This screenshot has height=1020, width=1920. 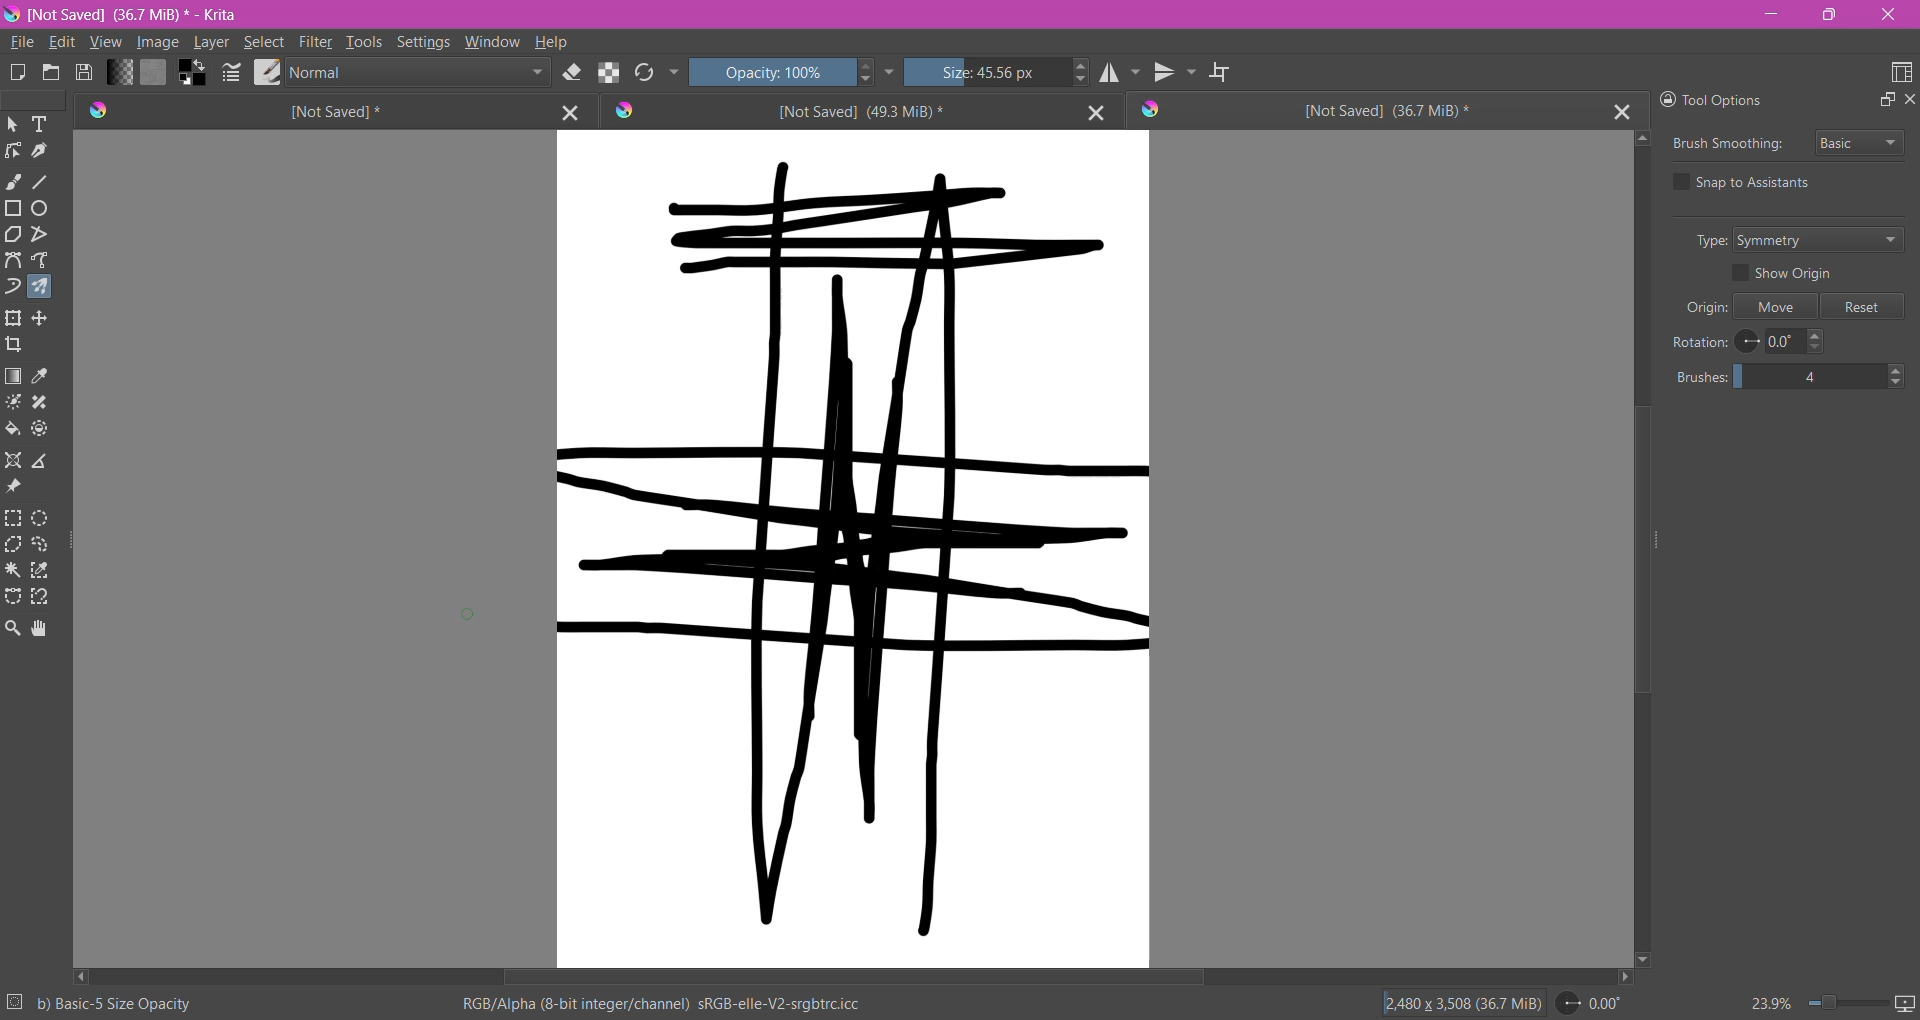 I want to click on Freehand Selection Tool, so click(x=41, y=545).